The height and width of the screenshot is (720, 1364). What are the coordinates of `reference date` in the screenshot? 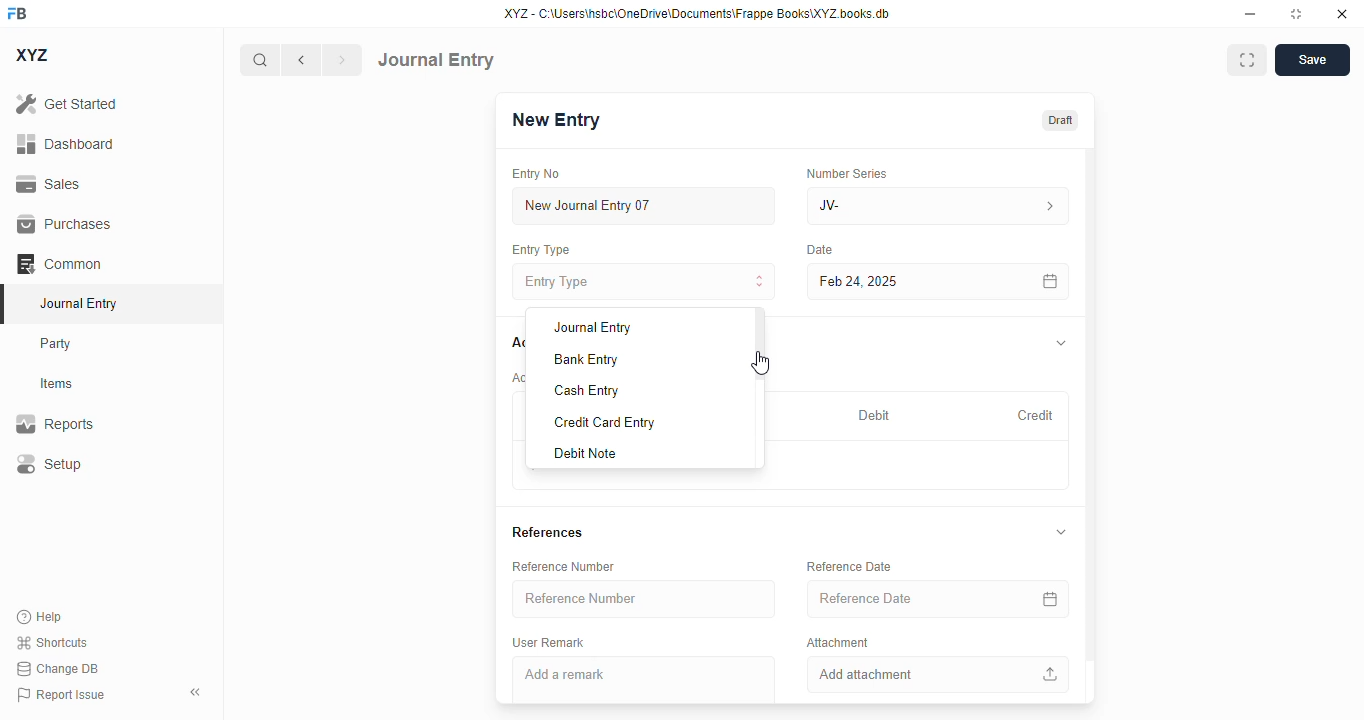 It's located at (850, 566).